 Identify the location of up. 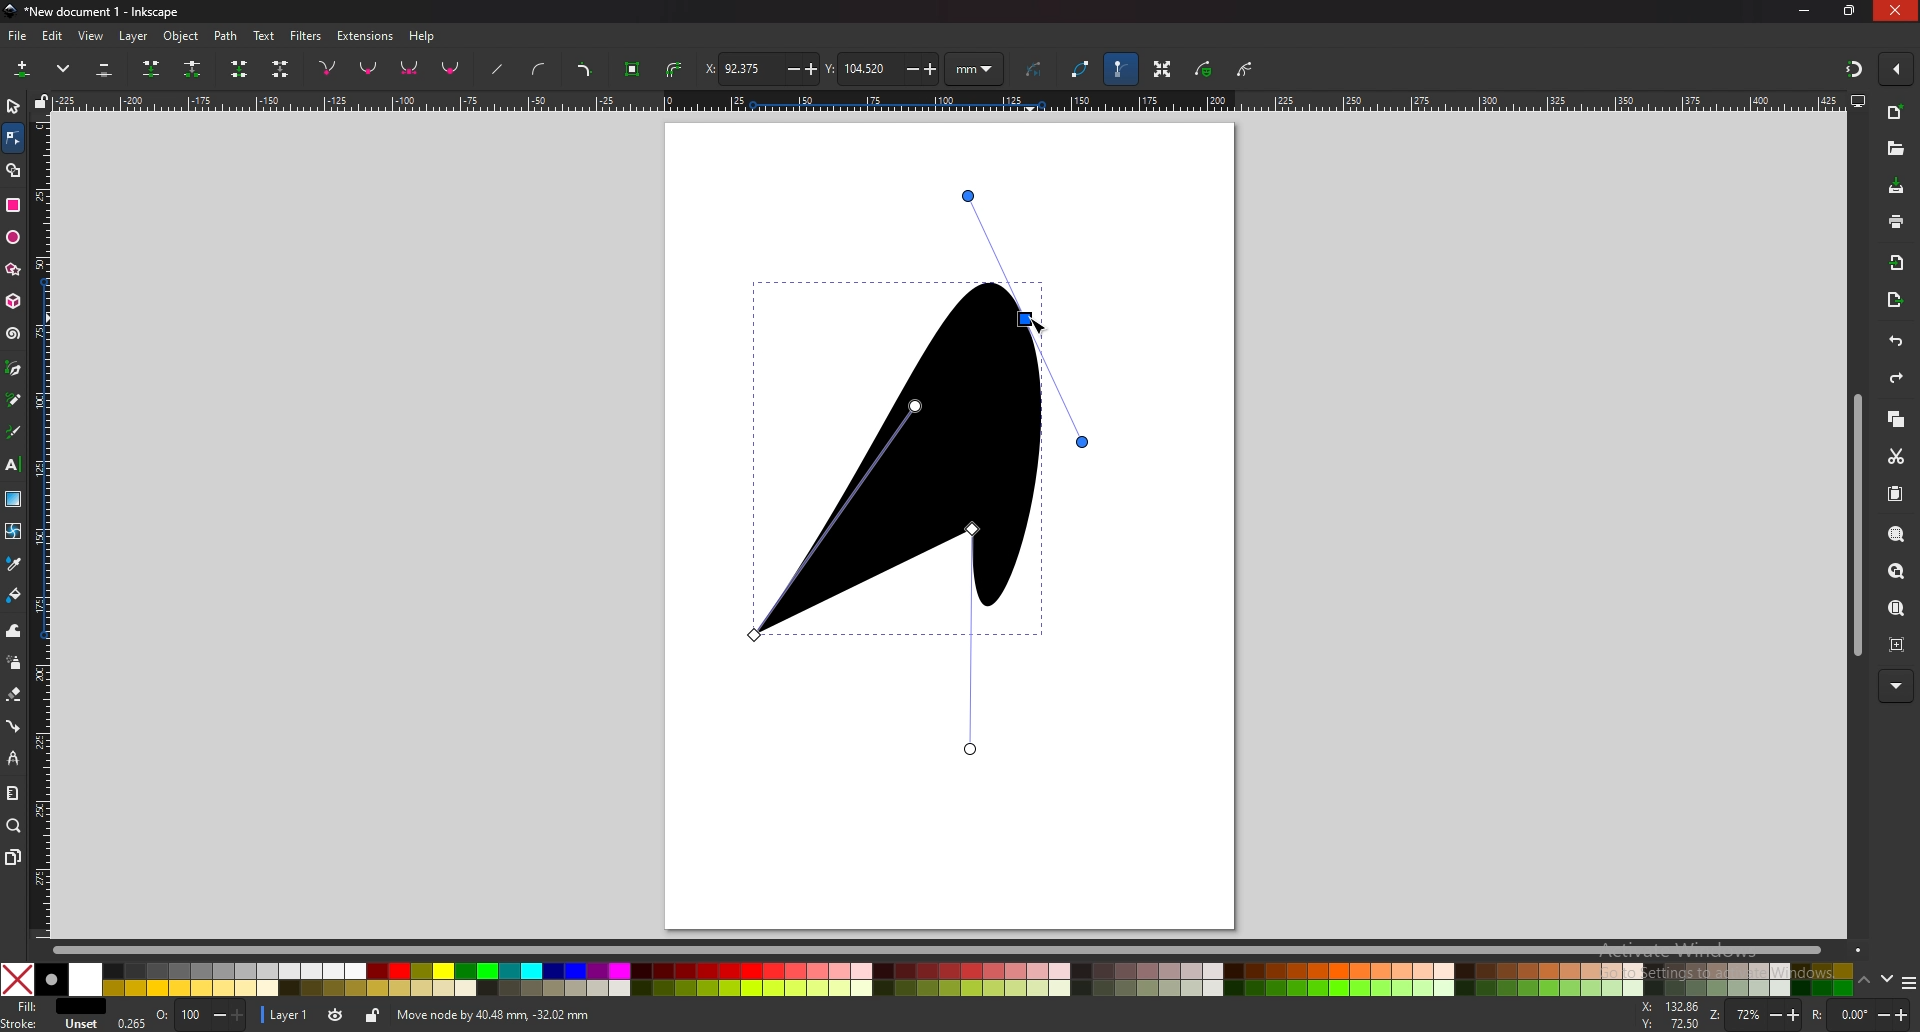
(1864, 981).